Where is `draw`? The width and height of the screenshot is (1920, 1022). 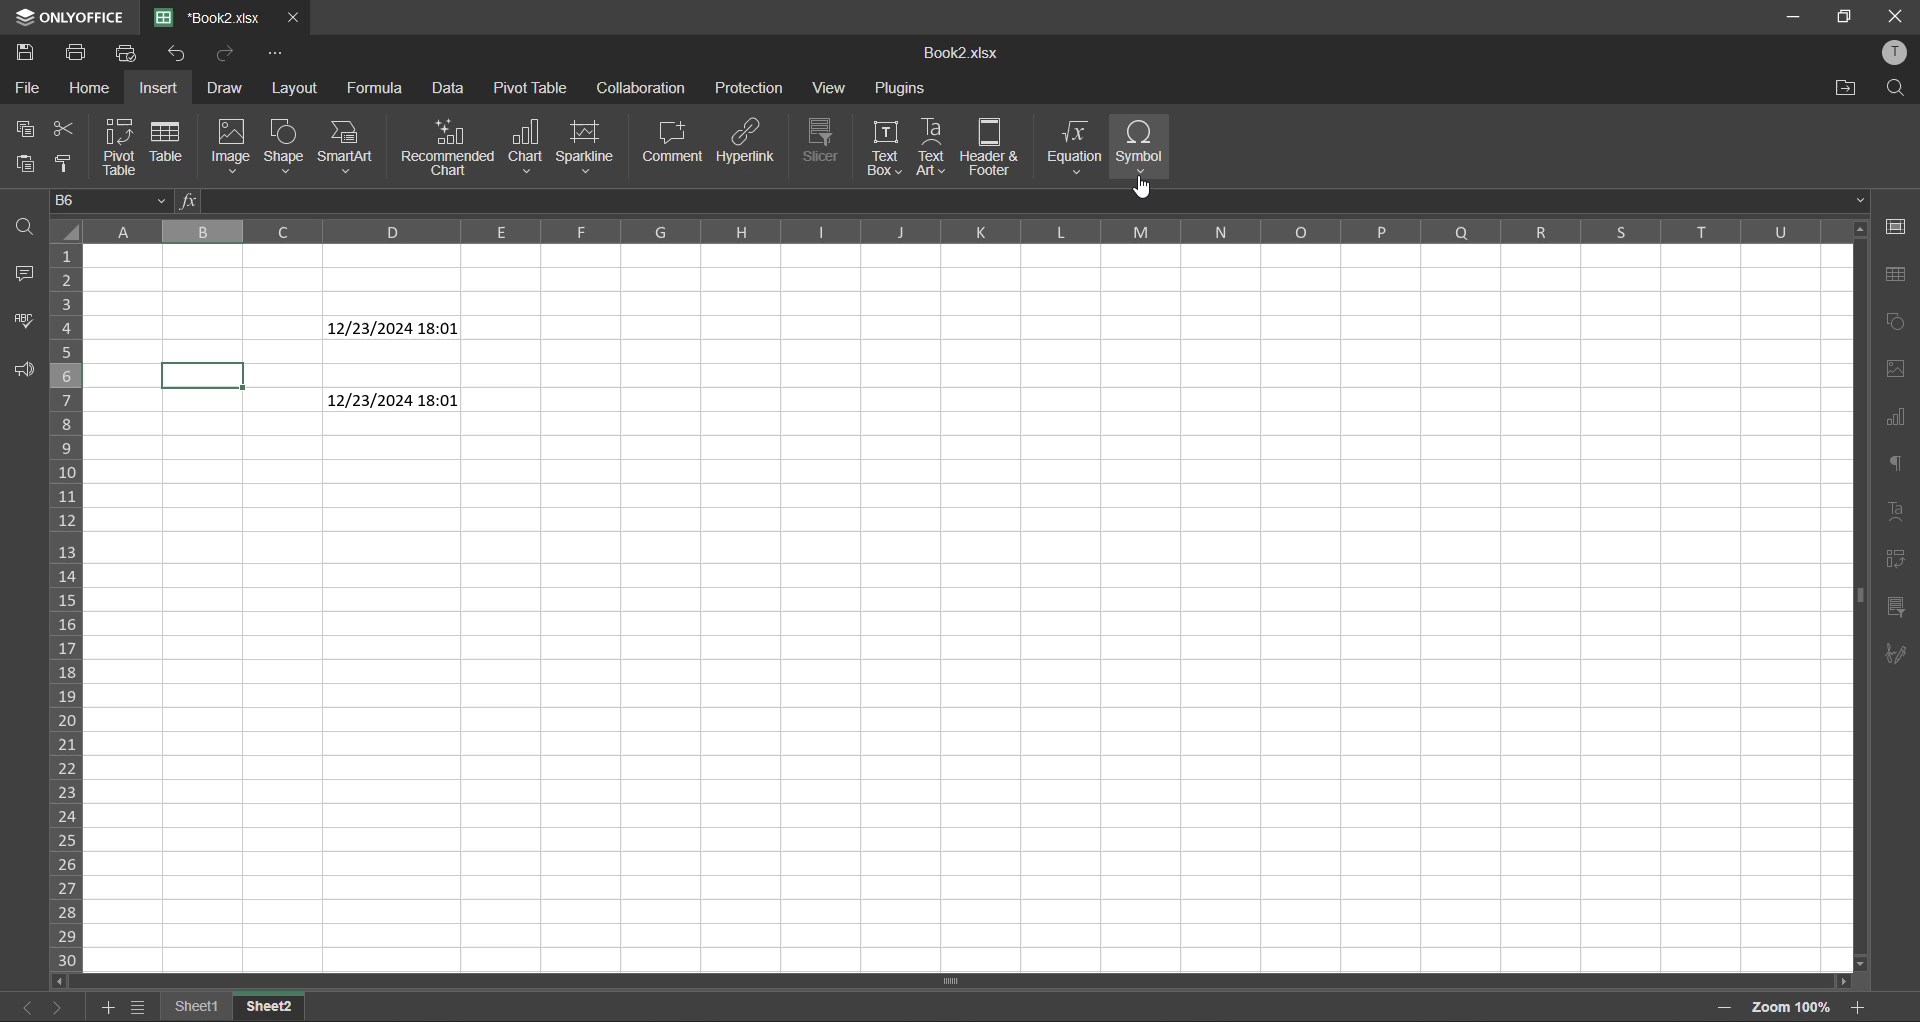 draw is located at coordinates (224, 88).